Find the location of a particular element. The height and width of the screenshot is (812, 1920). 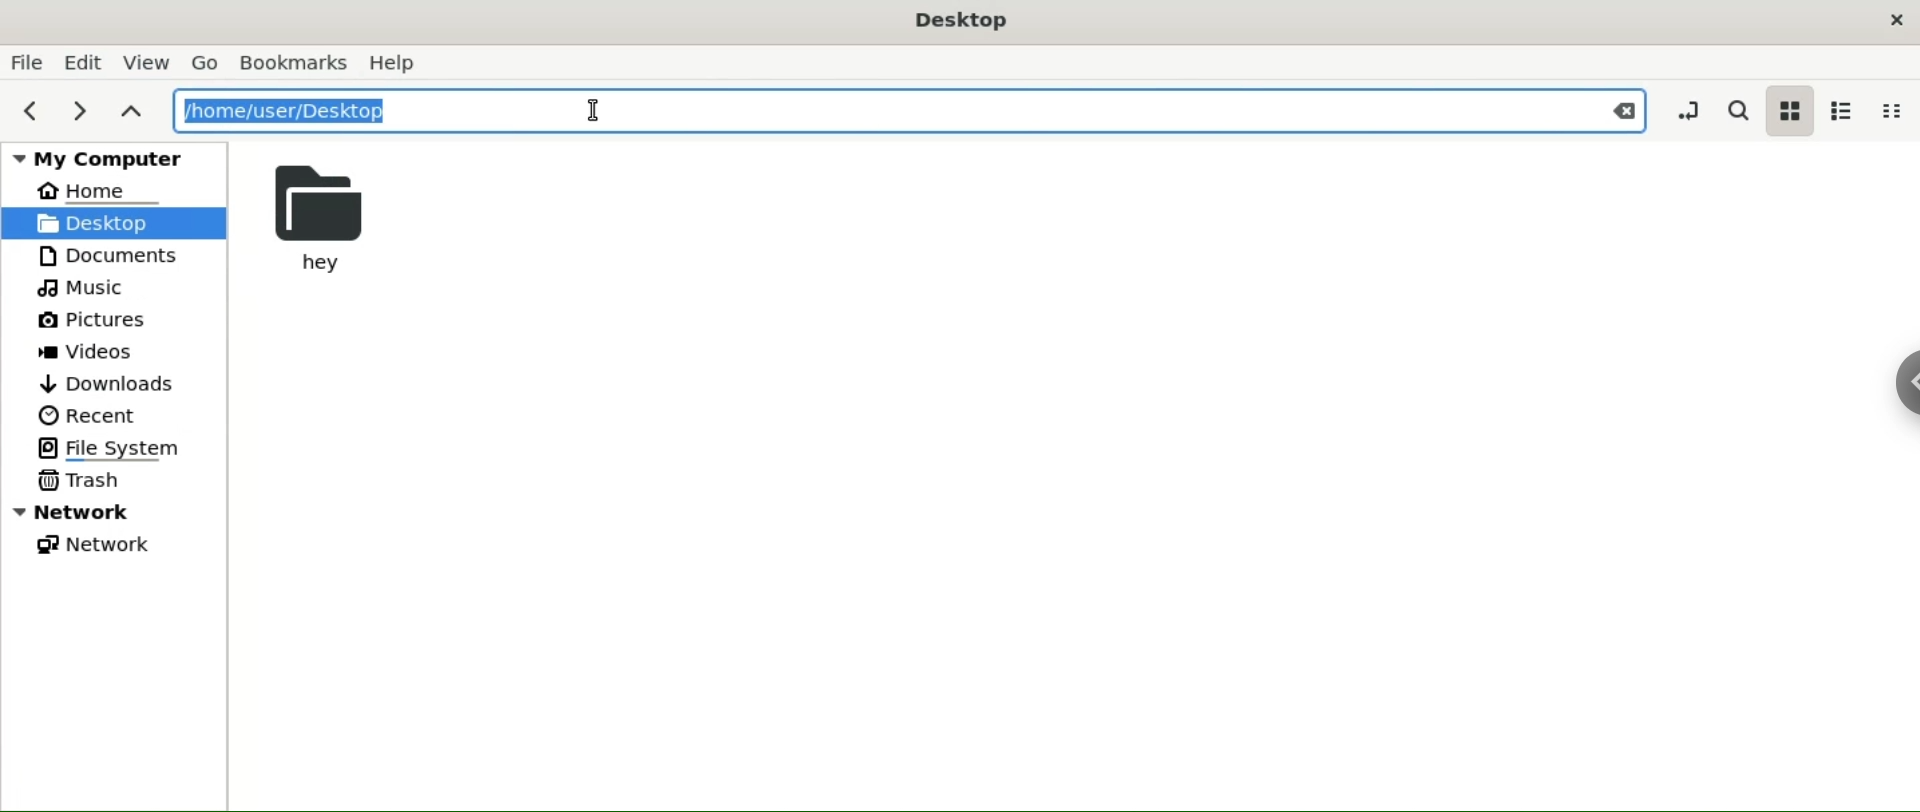

selected location is located at coordinates (295, 112).